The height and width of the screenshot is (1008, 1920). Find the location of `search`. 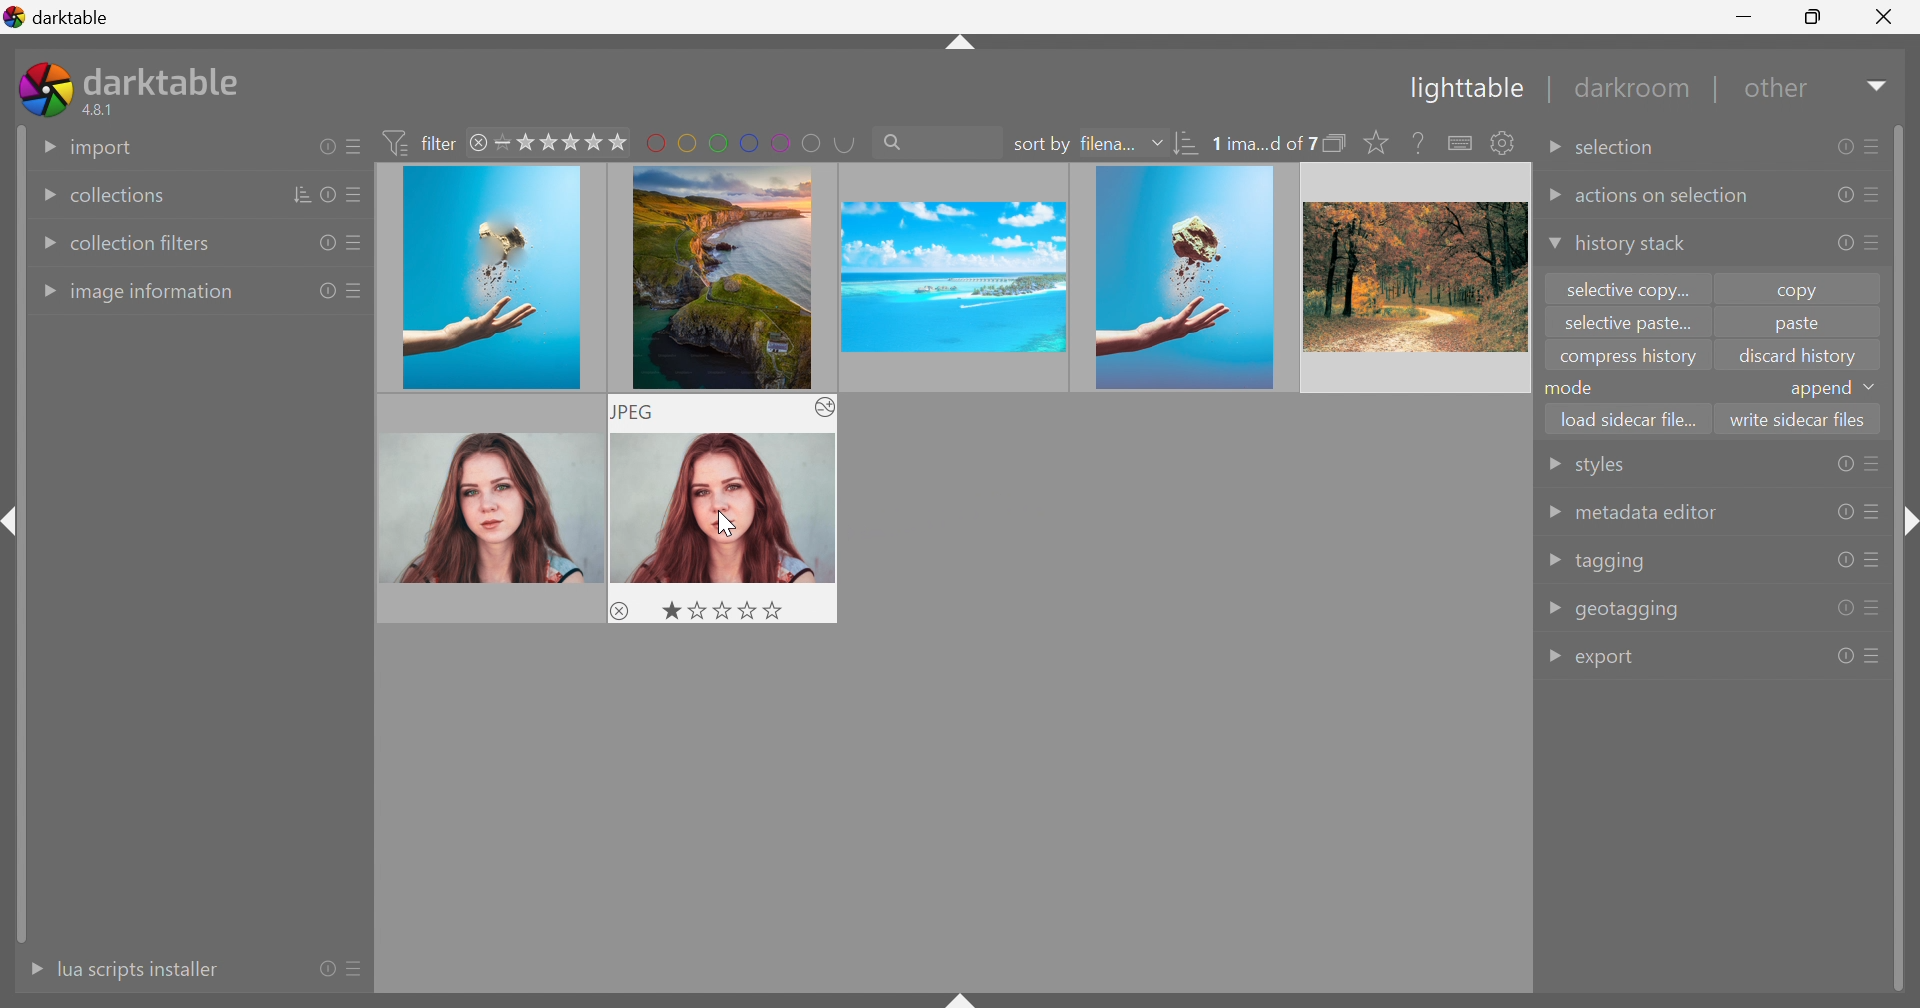

search is located at coordinates (934, 140).